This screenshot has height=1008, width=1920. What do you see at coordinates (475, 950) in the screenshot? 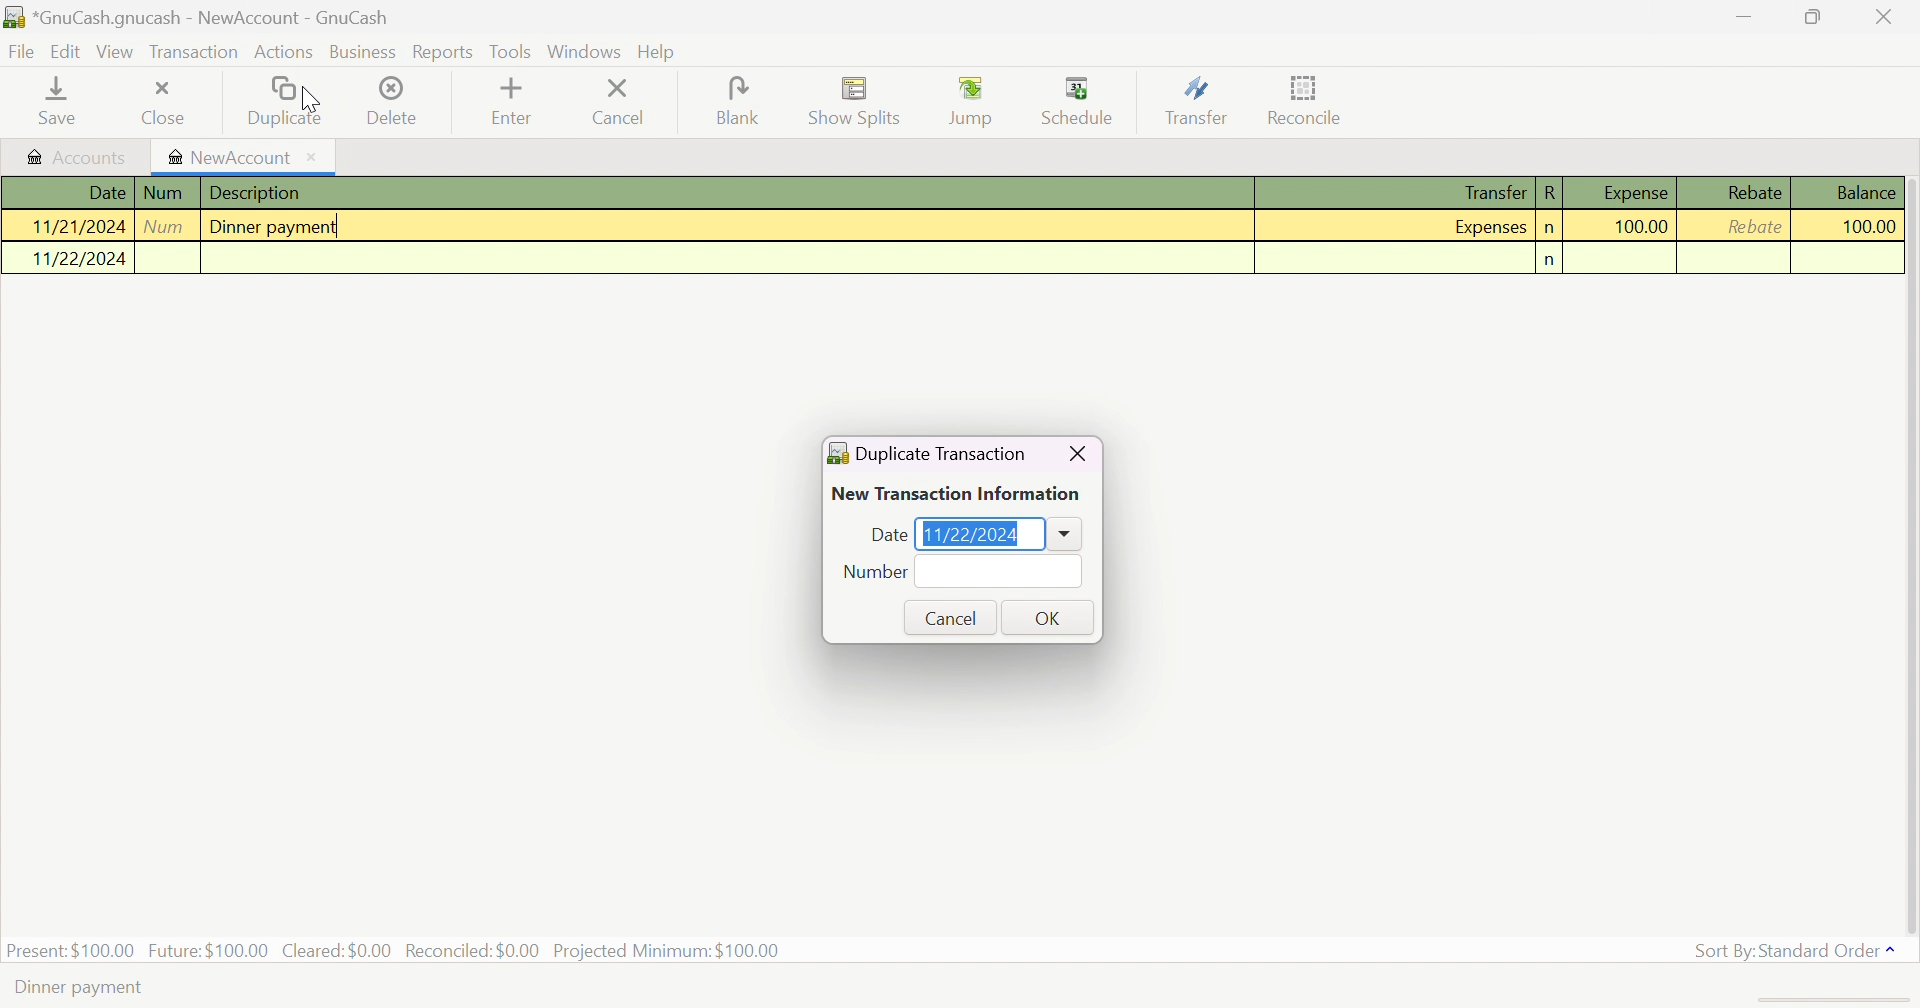
I see `Reconciled: $0.00` at bounding box center [475, 950].